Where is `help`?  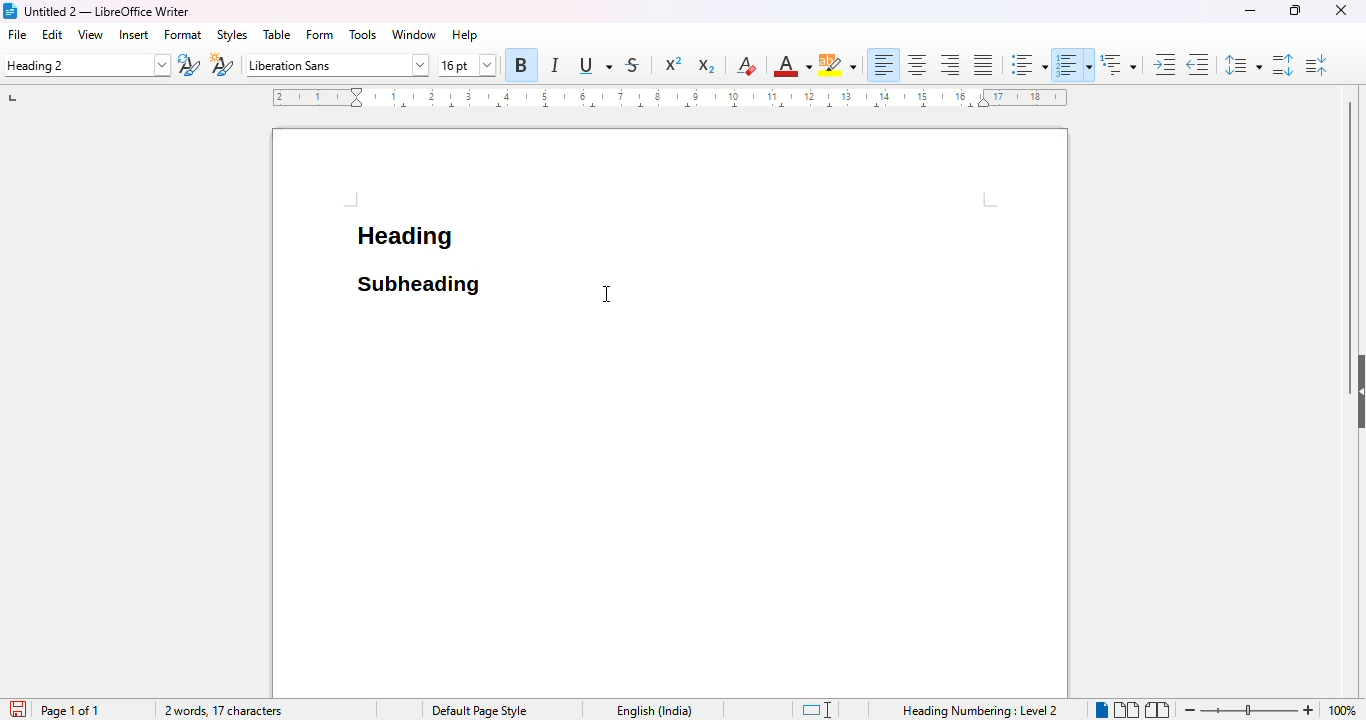 help is located at coordinates (464, 35).